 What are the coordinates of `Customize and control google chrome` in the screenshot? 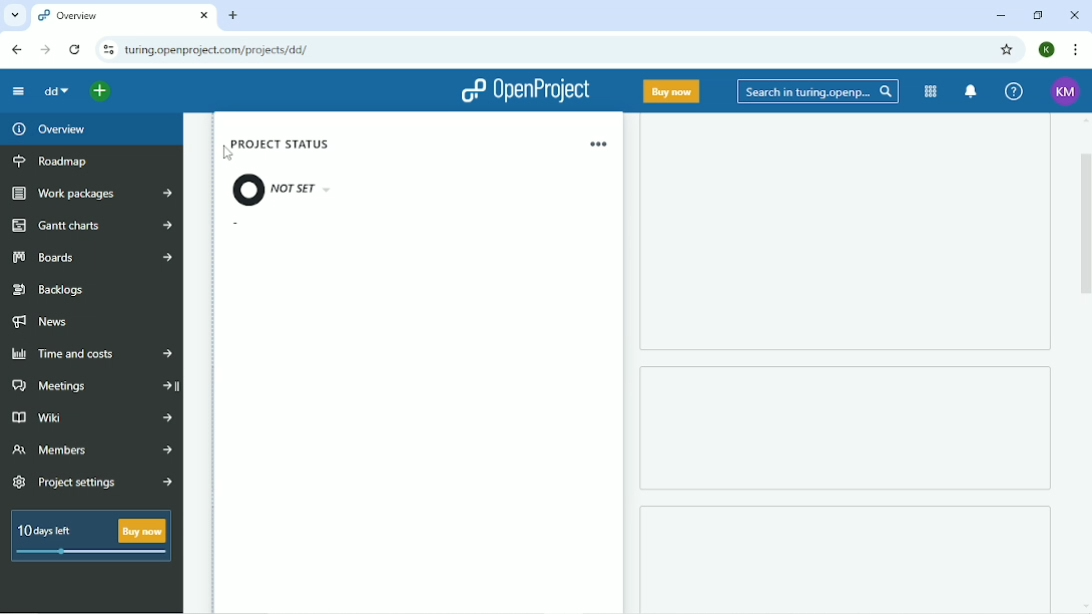 It's located at (1077, 49).